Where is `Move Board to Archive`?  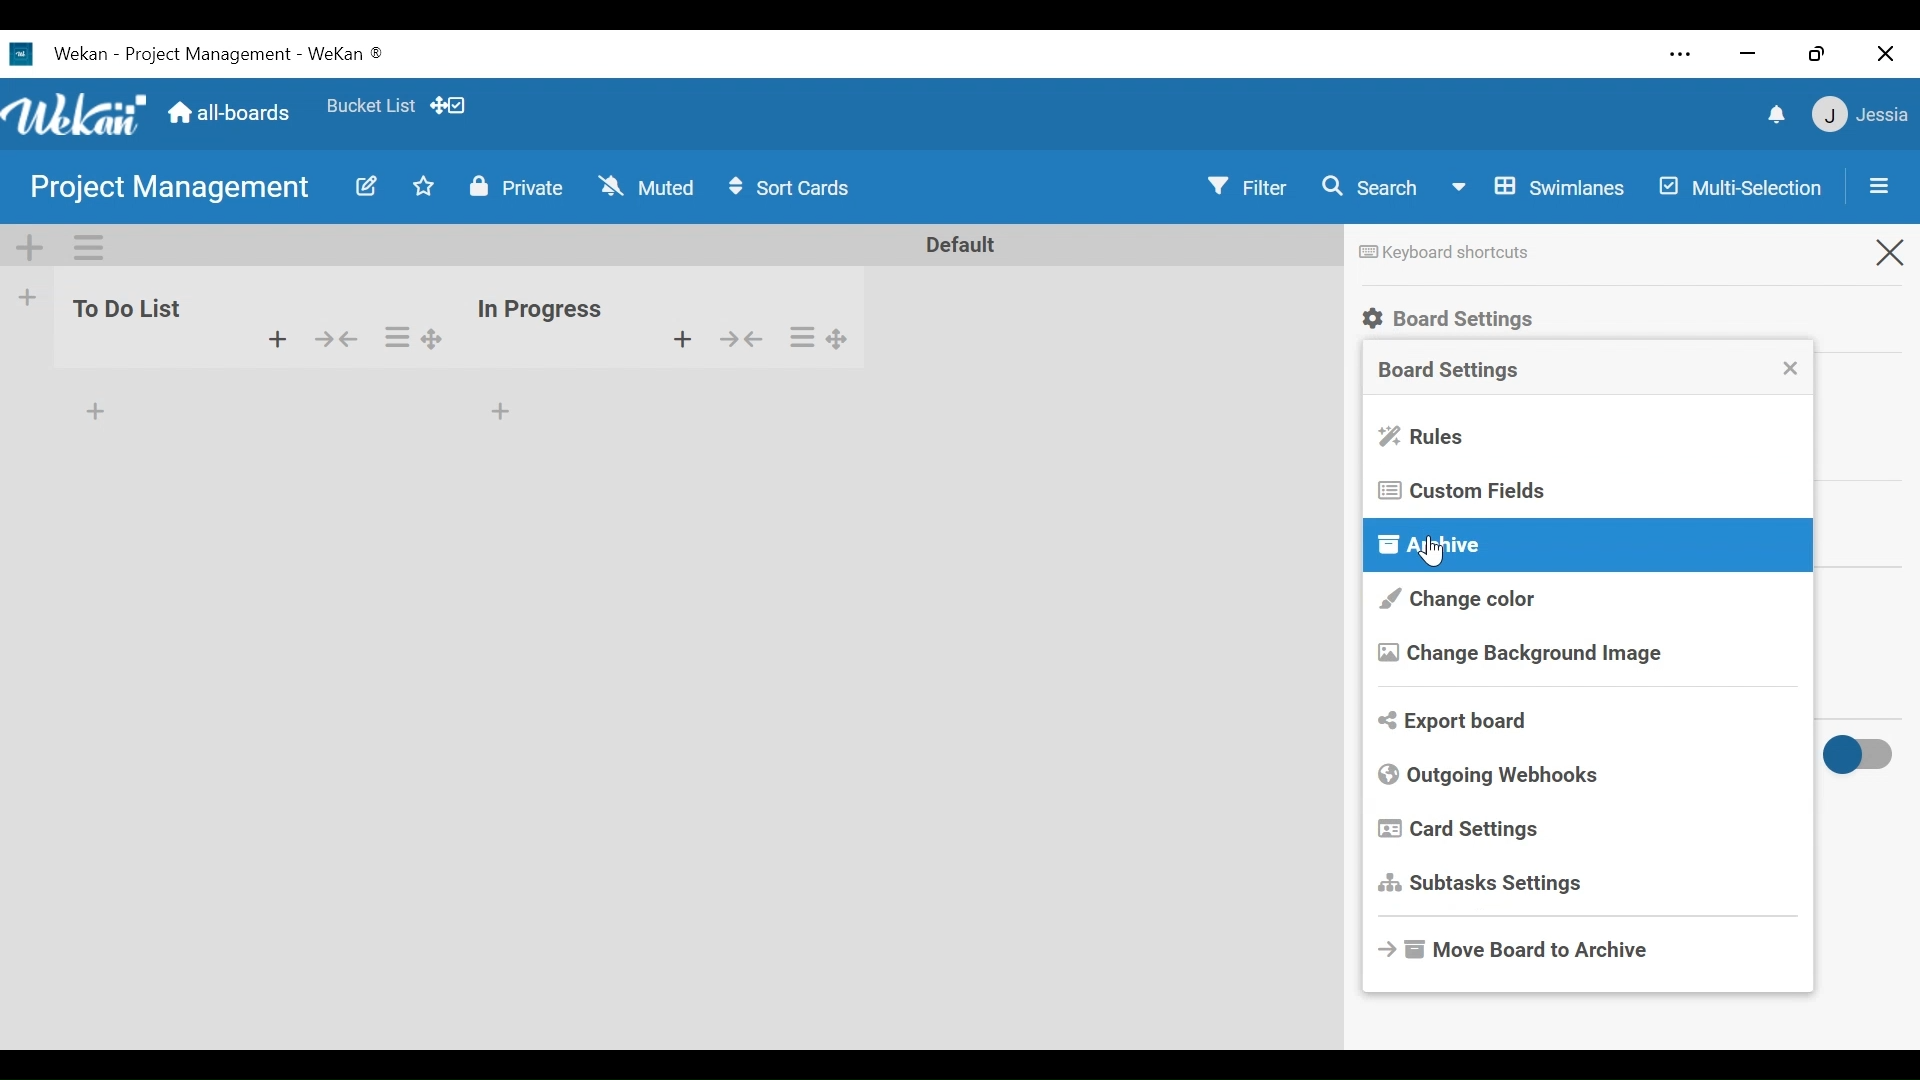
Move Board to Archive is located at coordinates (1516, 949).